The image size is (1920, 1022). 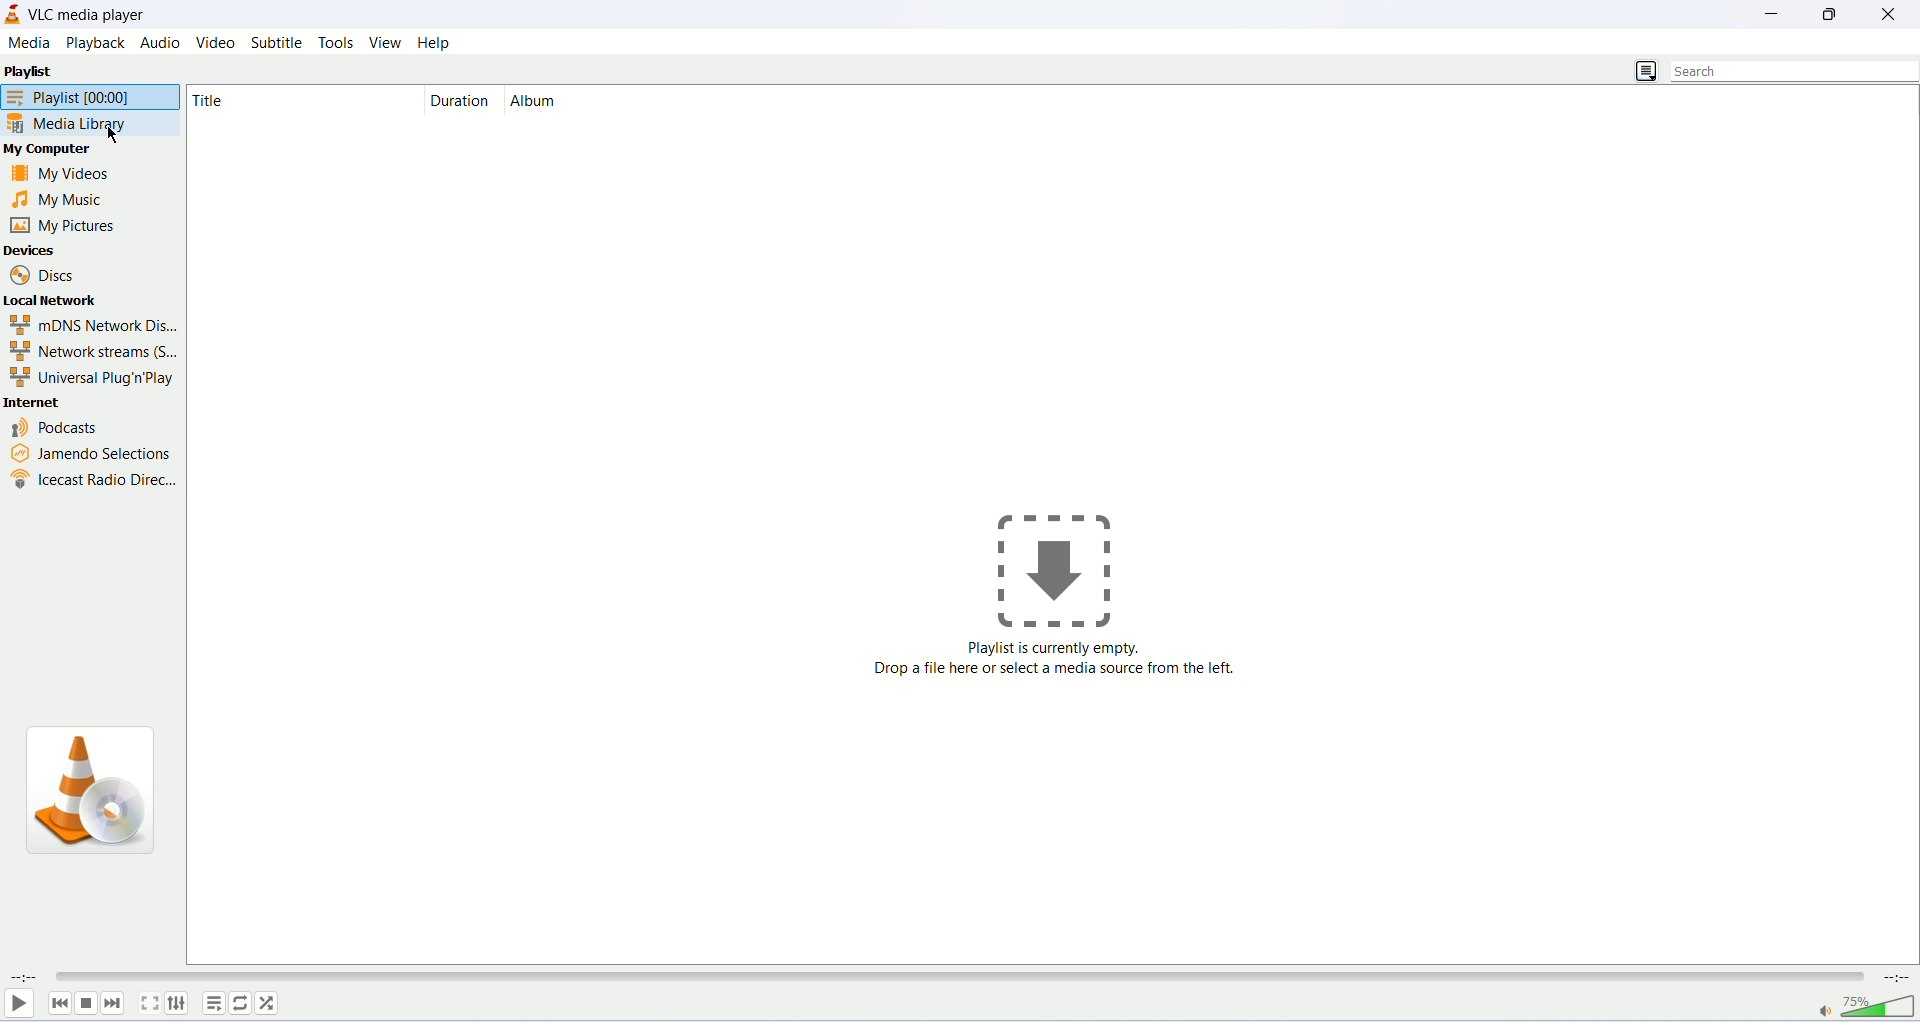 I want to click on my music, so click(x=78, y=201).